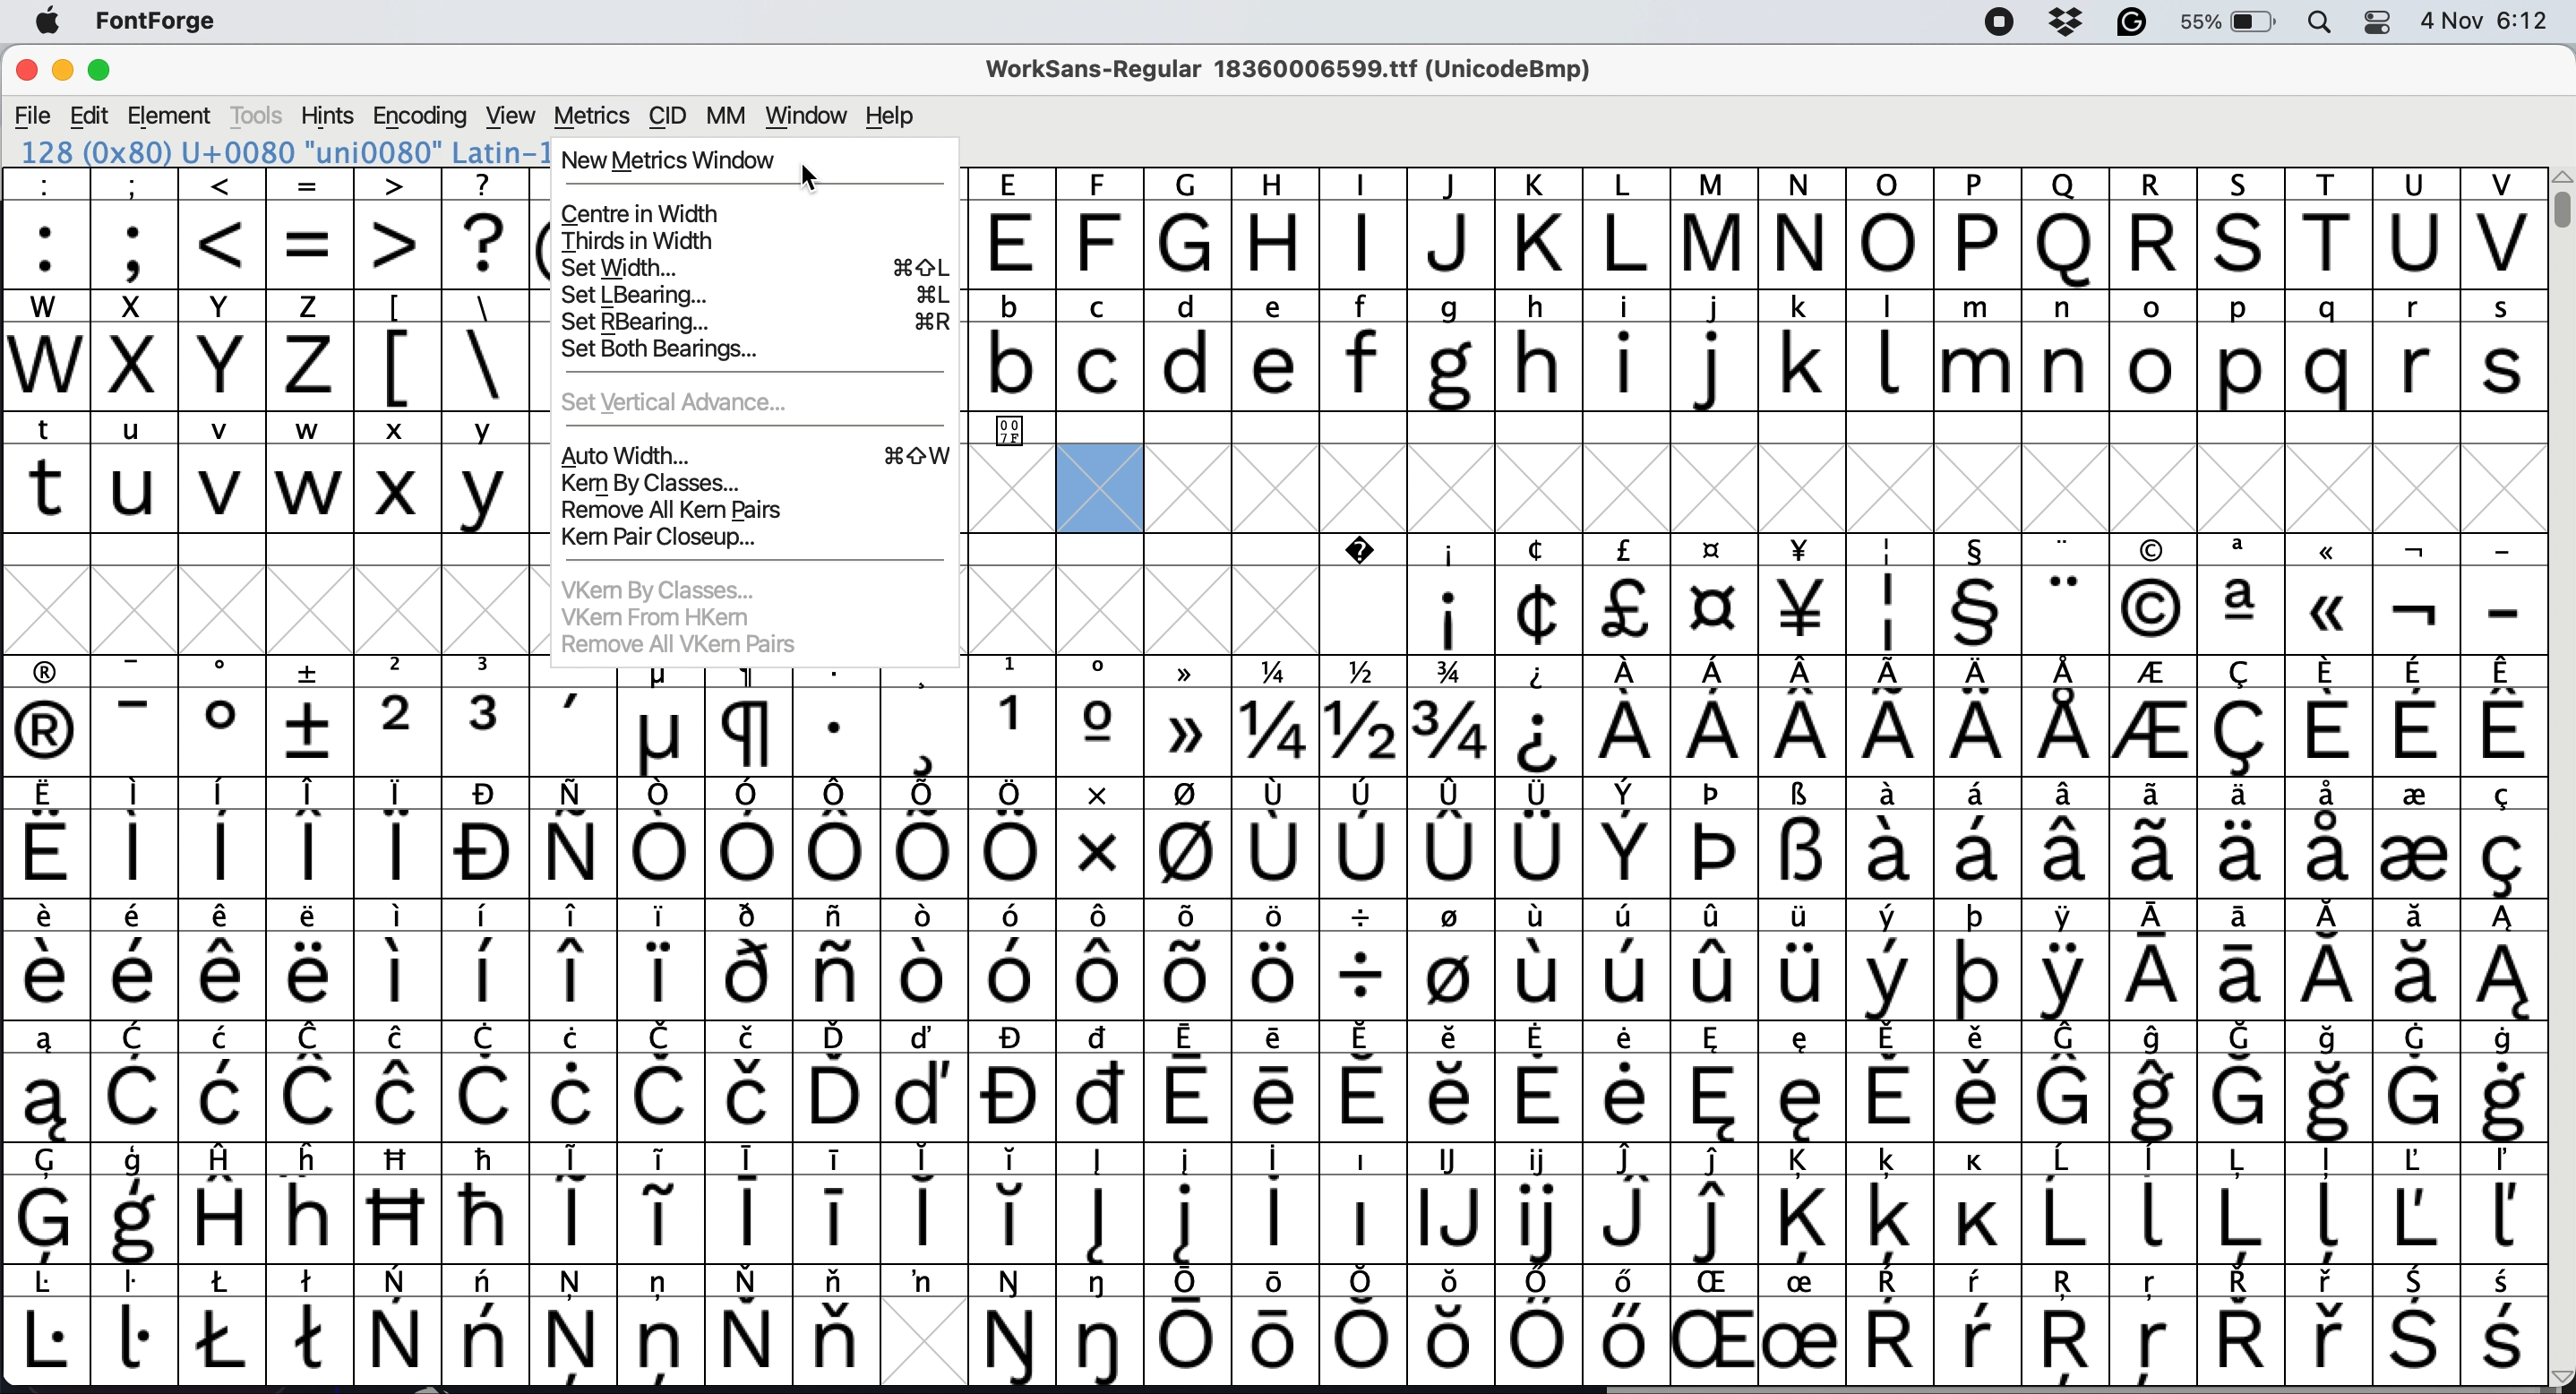 Image resolution: width=2576 pixels, height=1394 pixels. I want to click on spotlight search, so click(2322, 24).